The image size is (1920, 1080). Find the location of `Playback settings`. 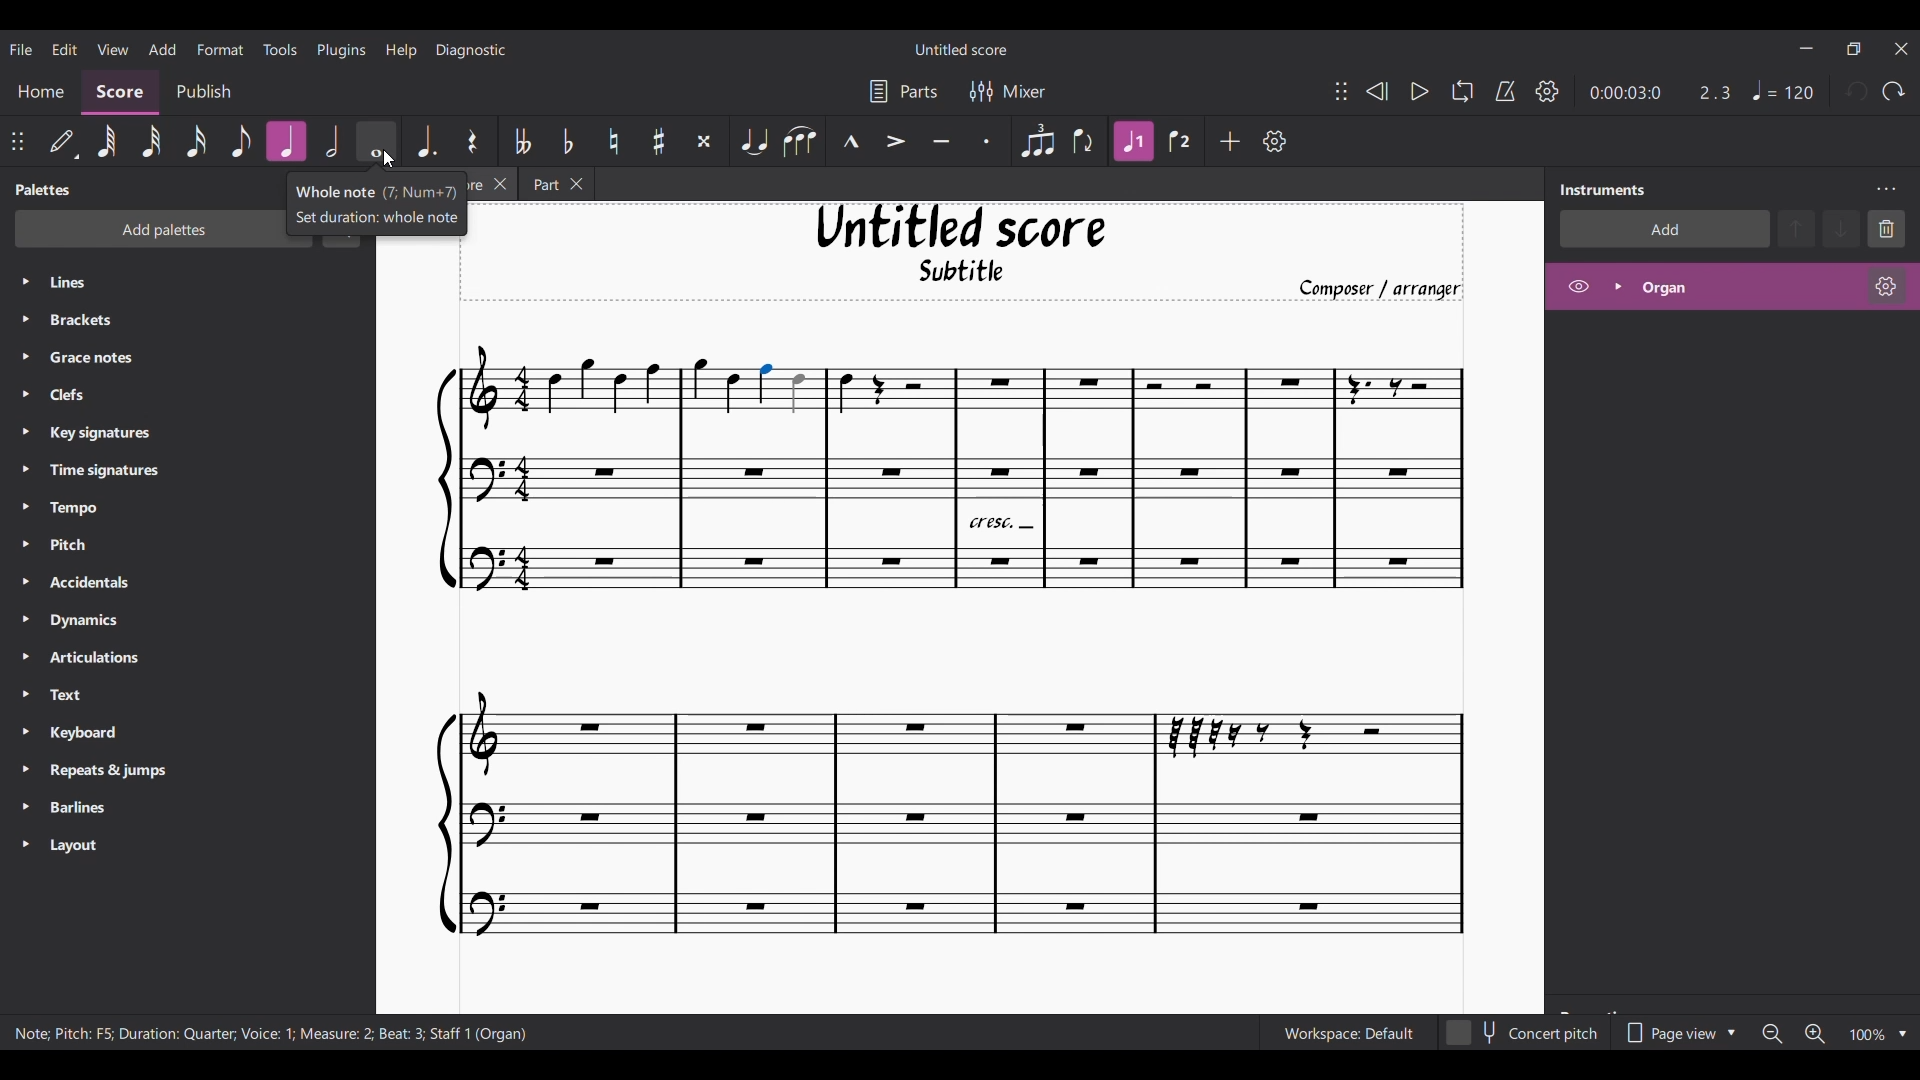

Playback settings is located at coordinates (1547, 91).